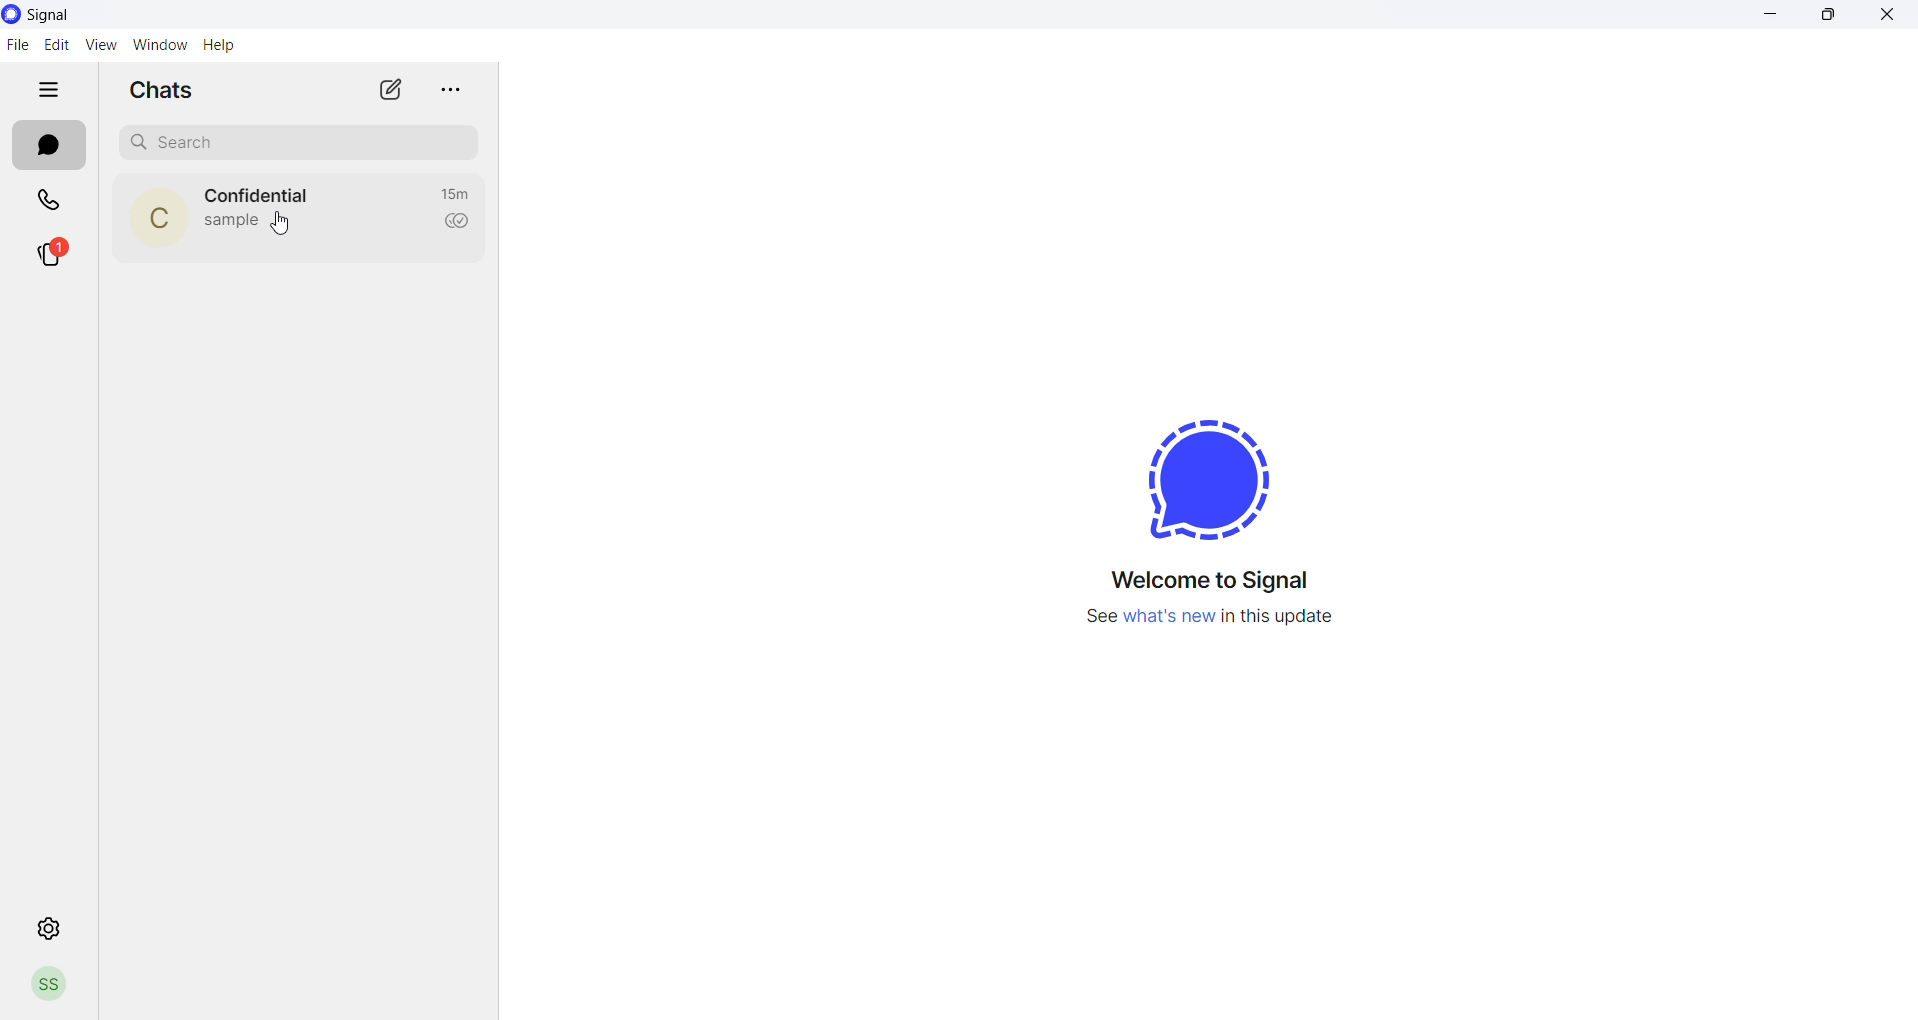 The height and width of the screenshot is (1020, 1918). Describe the element at coordinates (155, 45) in the screenshot. I see `window` at that location.